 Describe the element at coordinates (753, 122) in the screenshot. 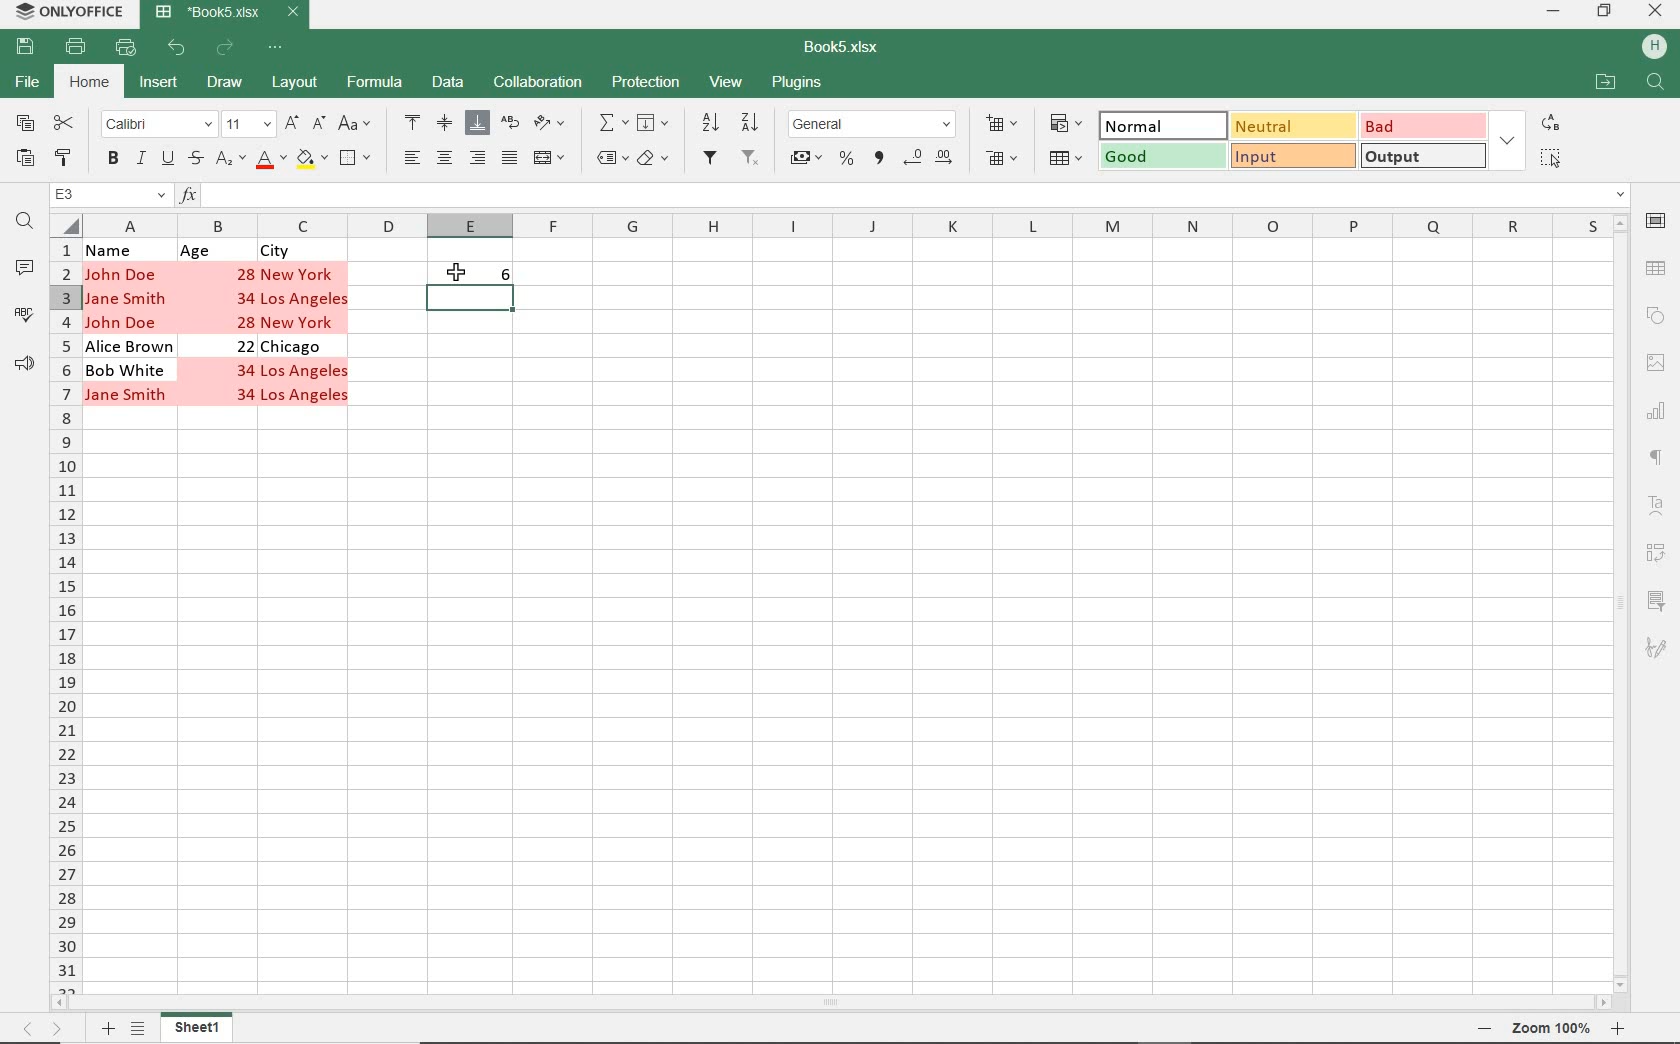

I see `SORT DESCENDING` at that location.